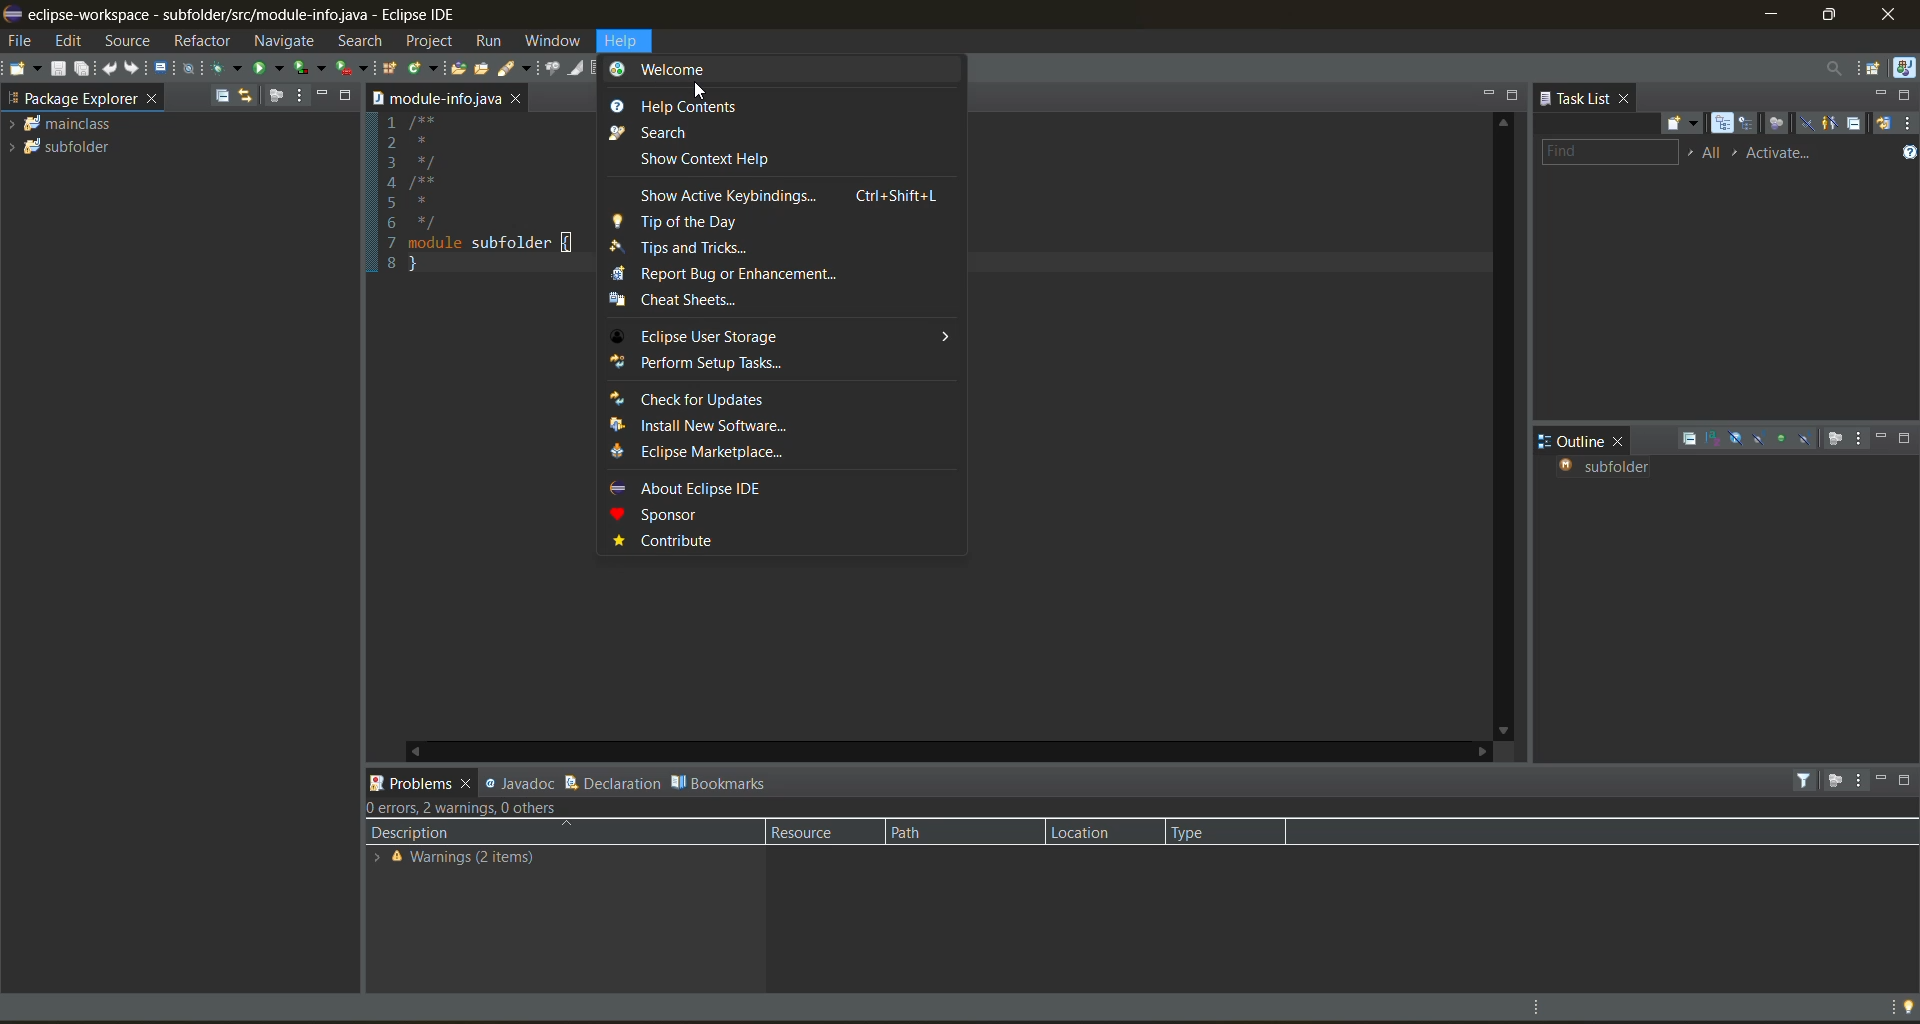  I want to click on maximize, so click(1515, 97).